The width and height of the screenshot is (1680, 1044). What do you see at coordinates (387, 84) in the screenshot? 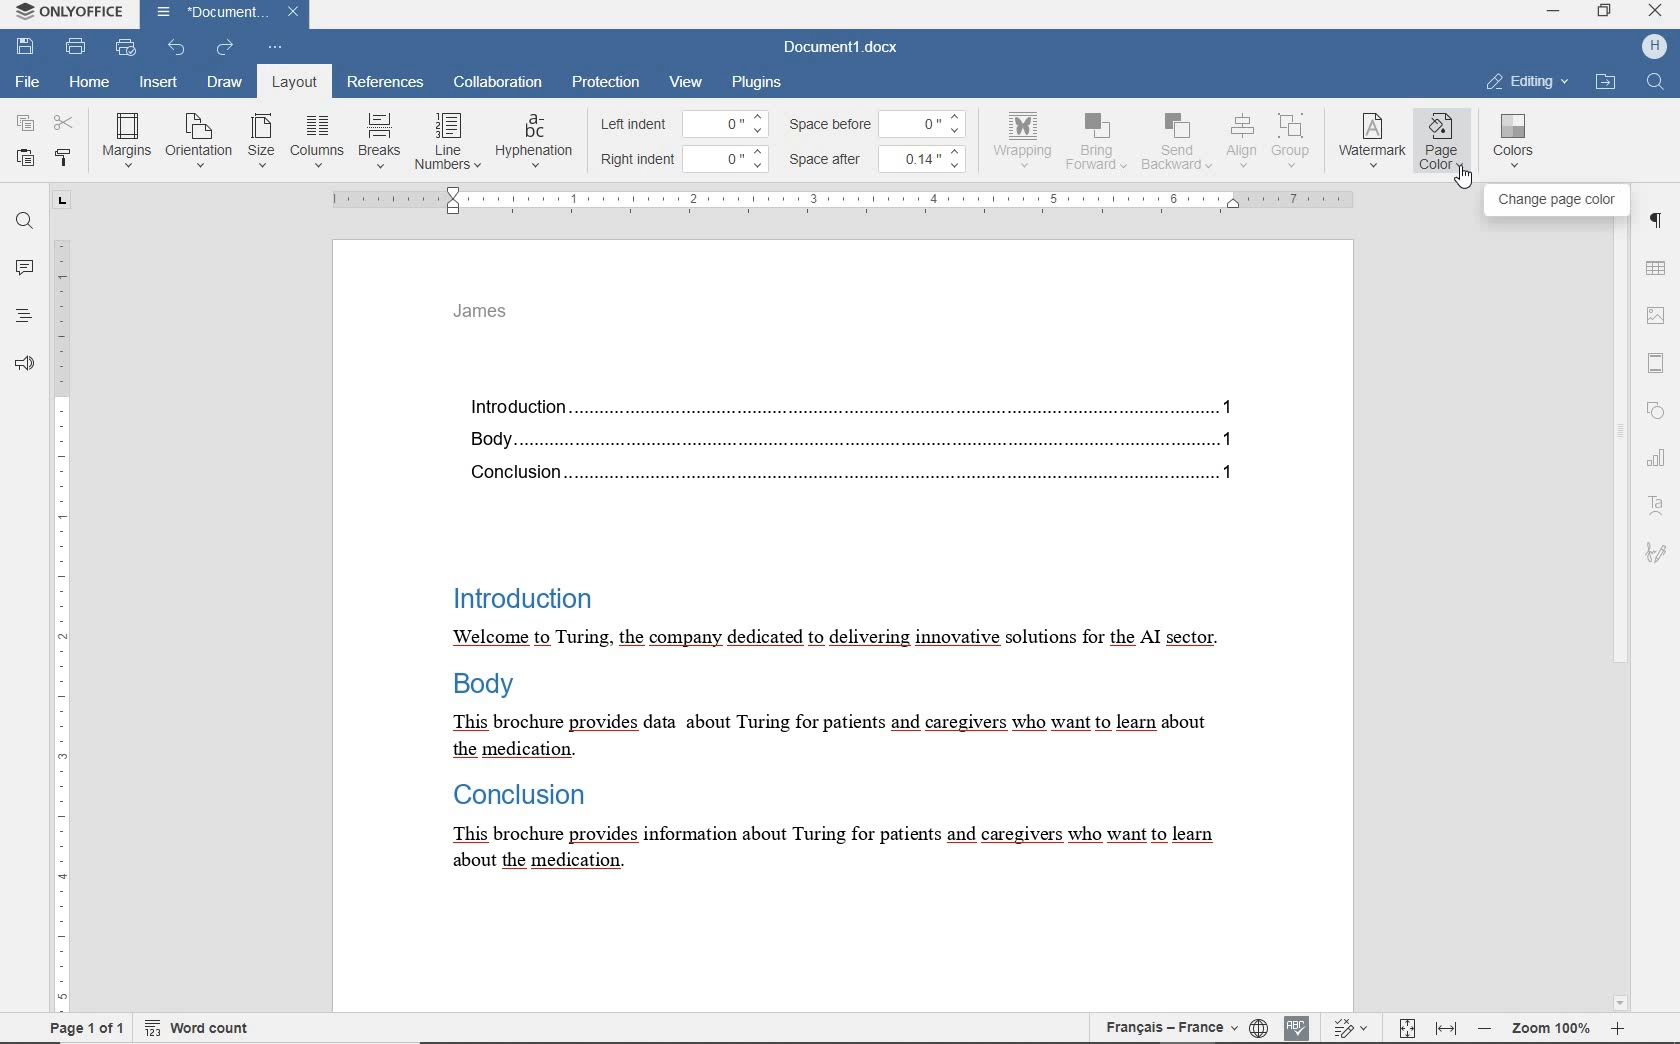
I see `references` at bounding box center [387, 84].